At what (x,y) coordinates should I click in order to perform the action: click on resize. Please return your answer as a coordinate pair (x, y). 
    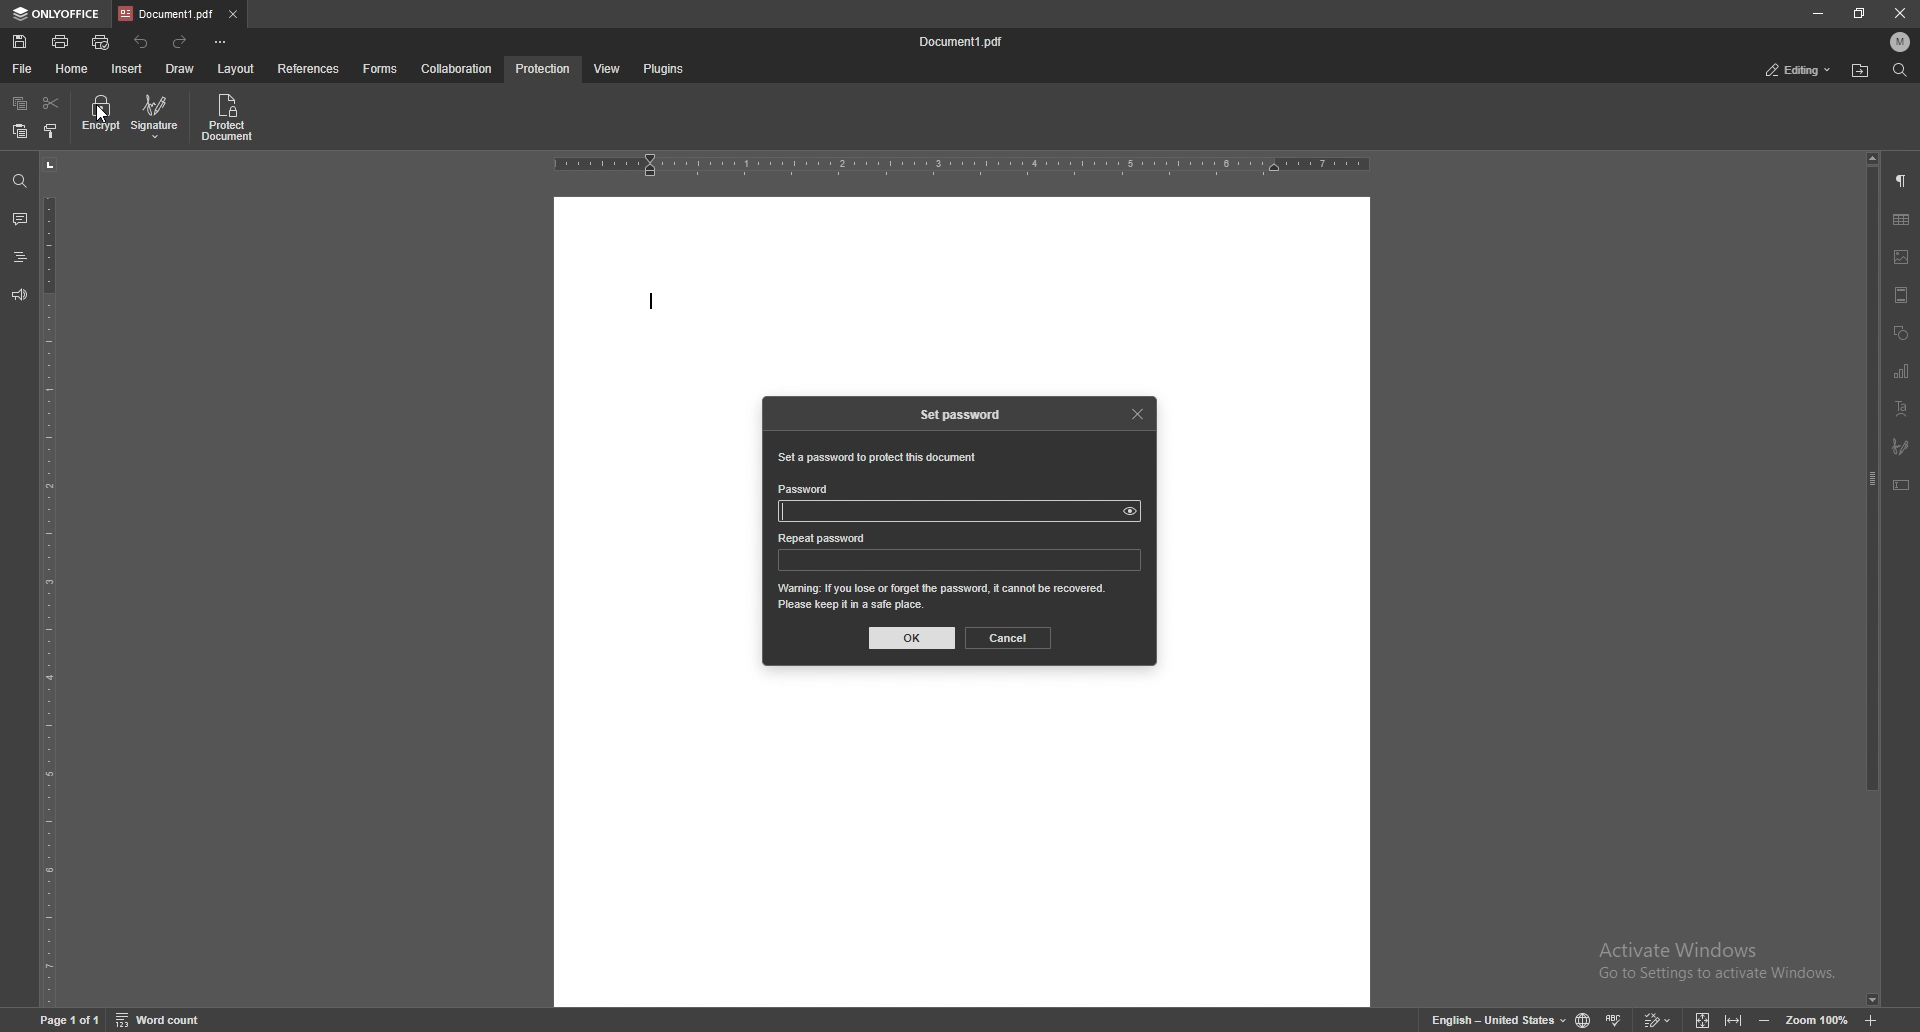
    Looking at the image, I should click on (1862, 14).